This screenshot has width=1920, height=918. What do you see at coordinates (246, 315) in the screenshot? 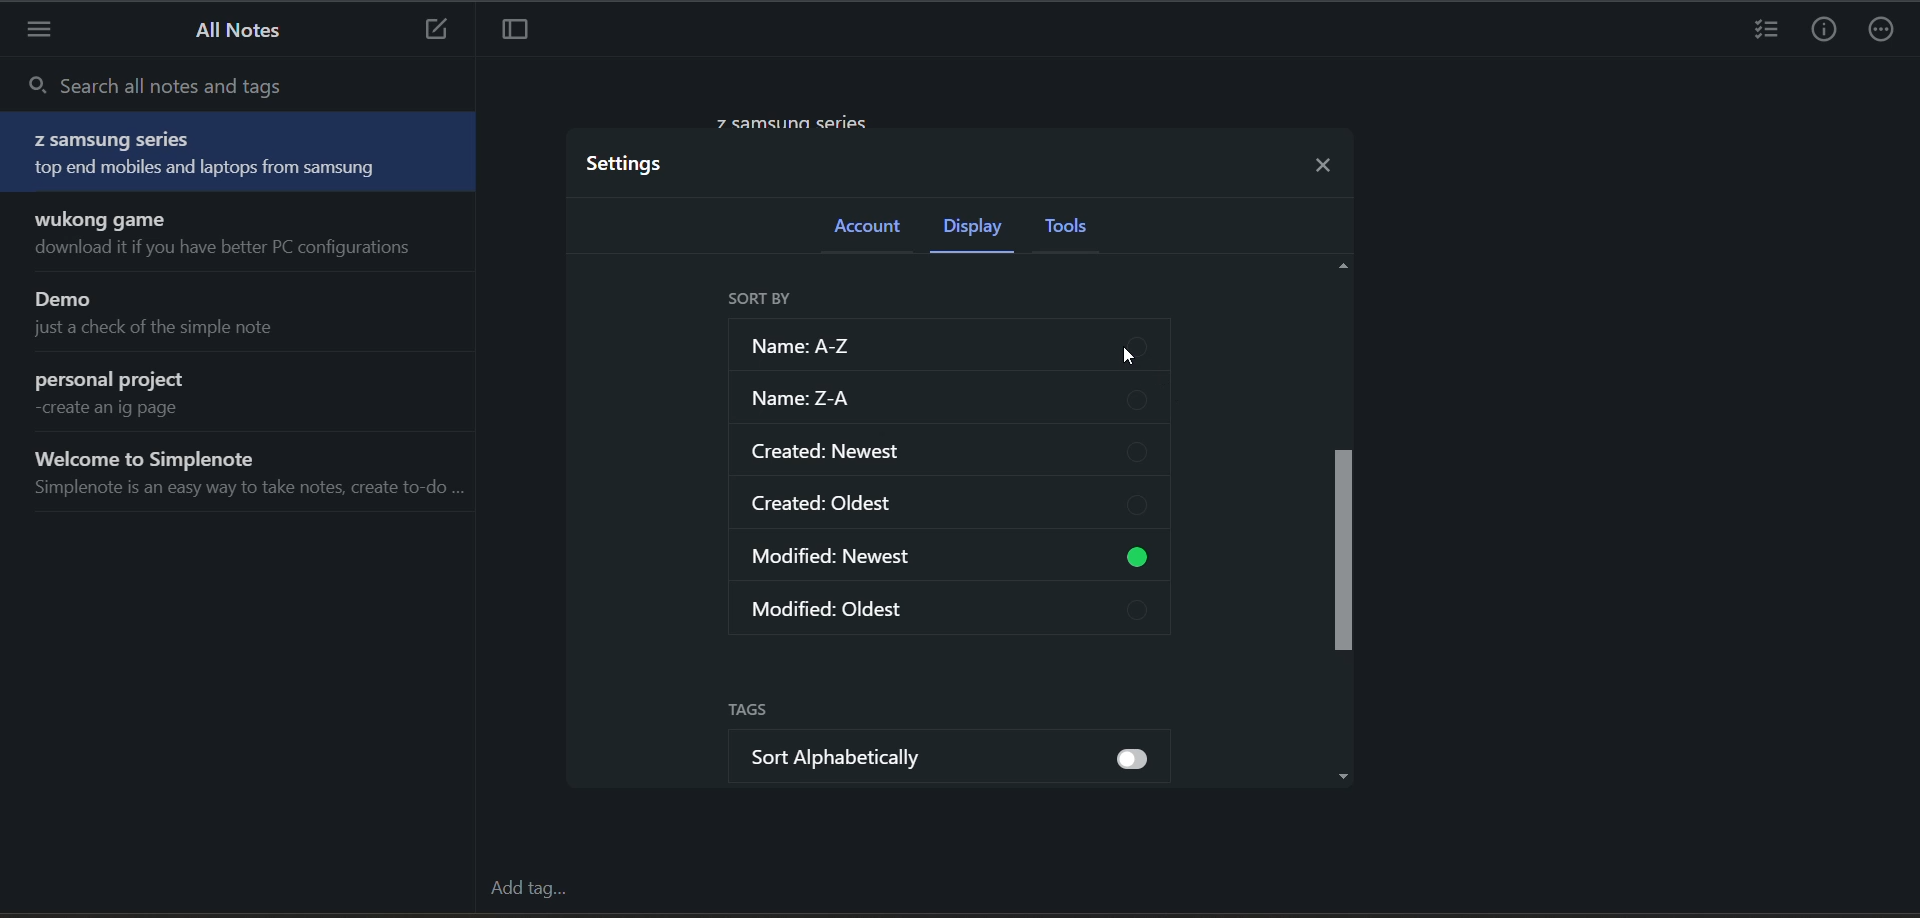
I see `Demo
just a check of the simple note` at bounding box center [246, 315].